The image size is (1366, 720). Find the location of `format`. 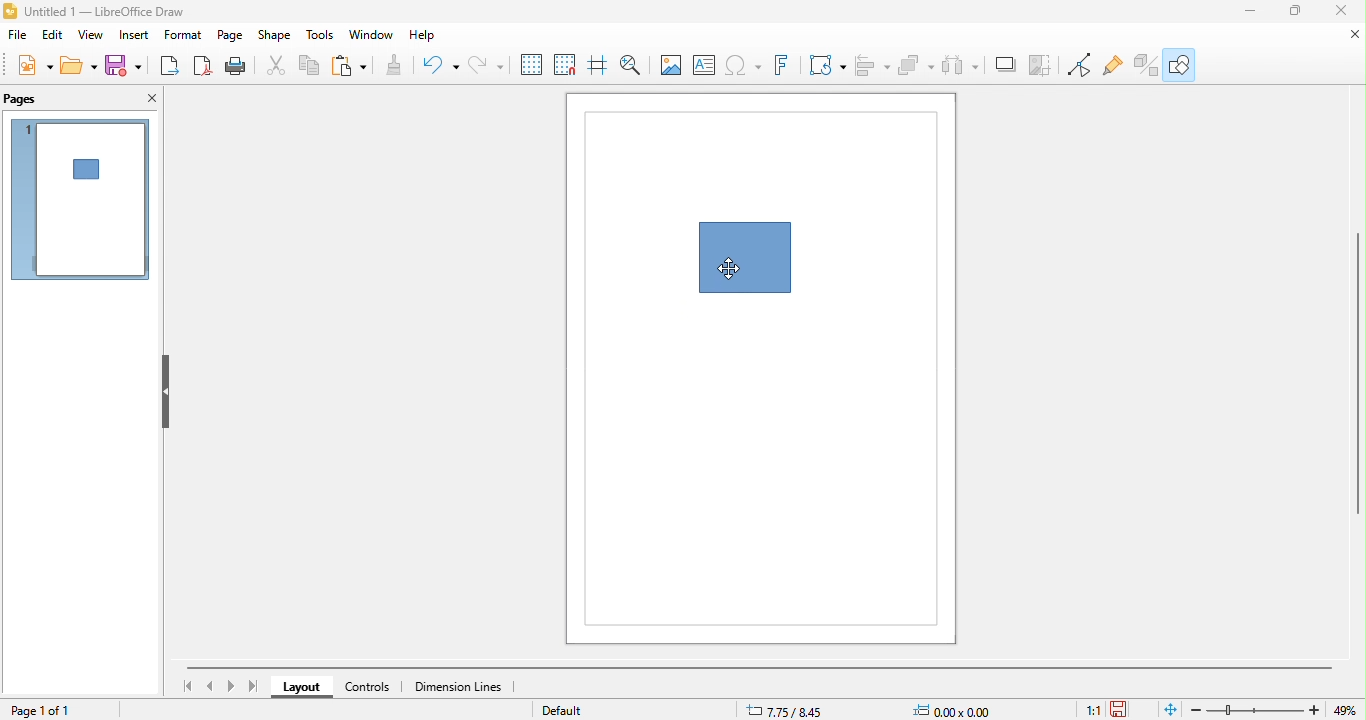

format is located at coordinates (185, 37).